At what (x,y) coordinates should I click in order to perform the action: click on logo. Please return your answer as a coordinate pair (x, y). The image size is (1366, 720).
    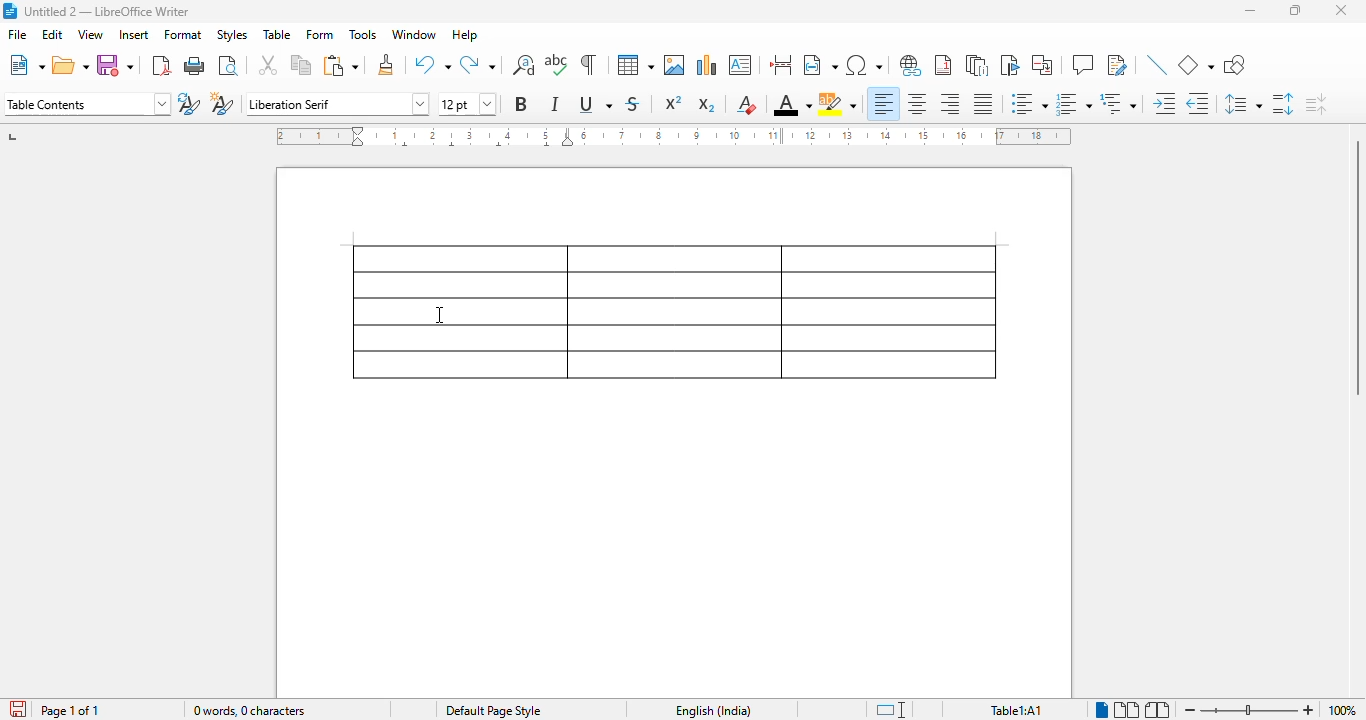
    Looking at the image, I should click on (9, 11).